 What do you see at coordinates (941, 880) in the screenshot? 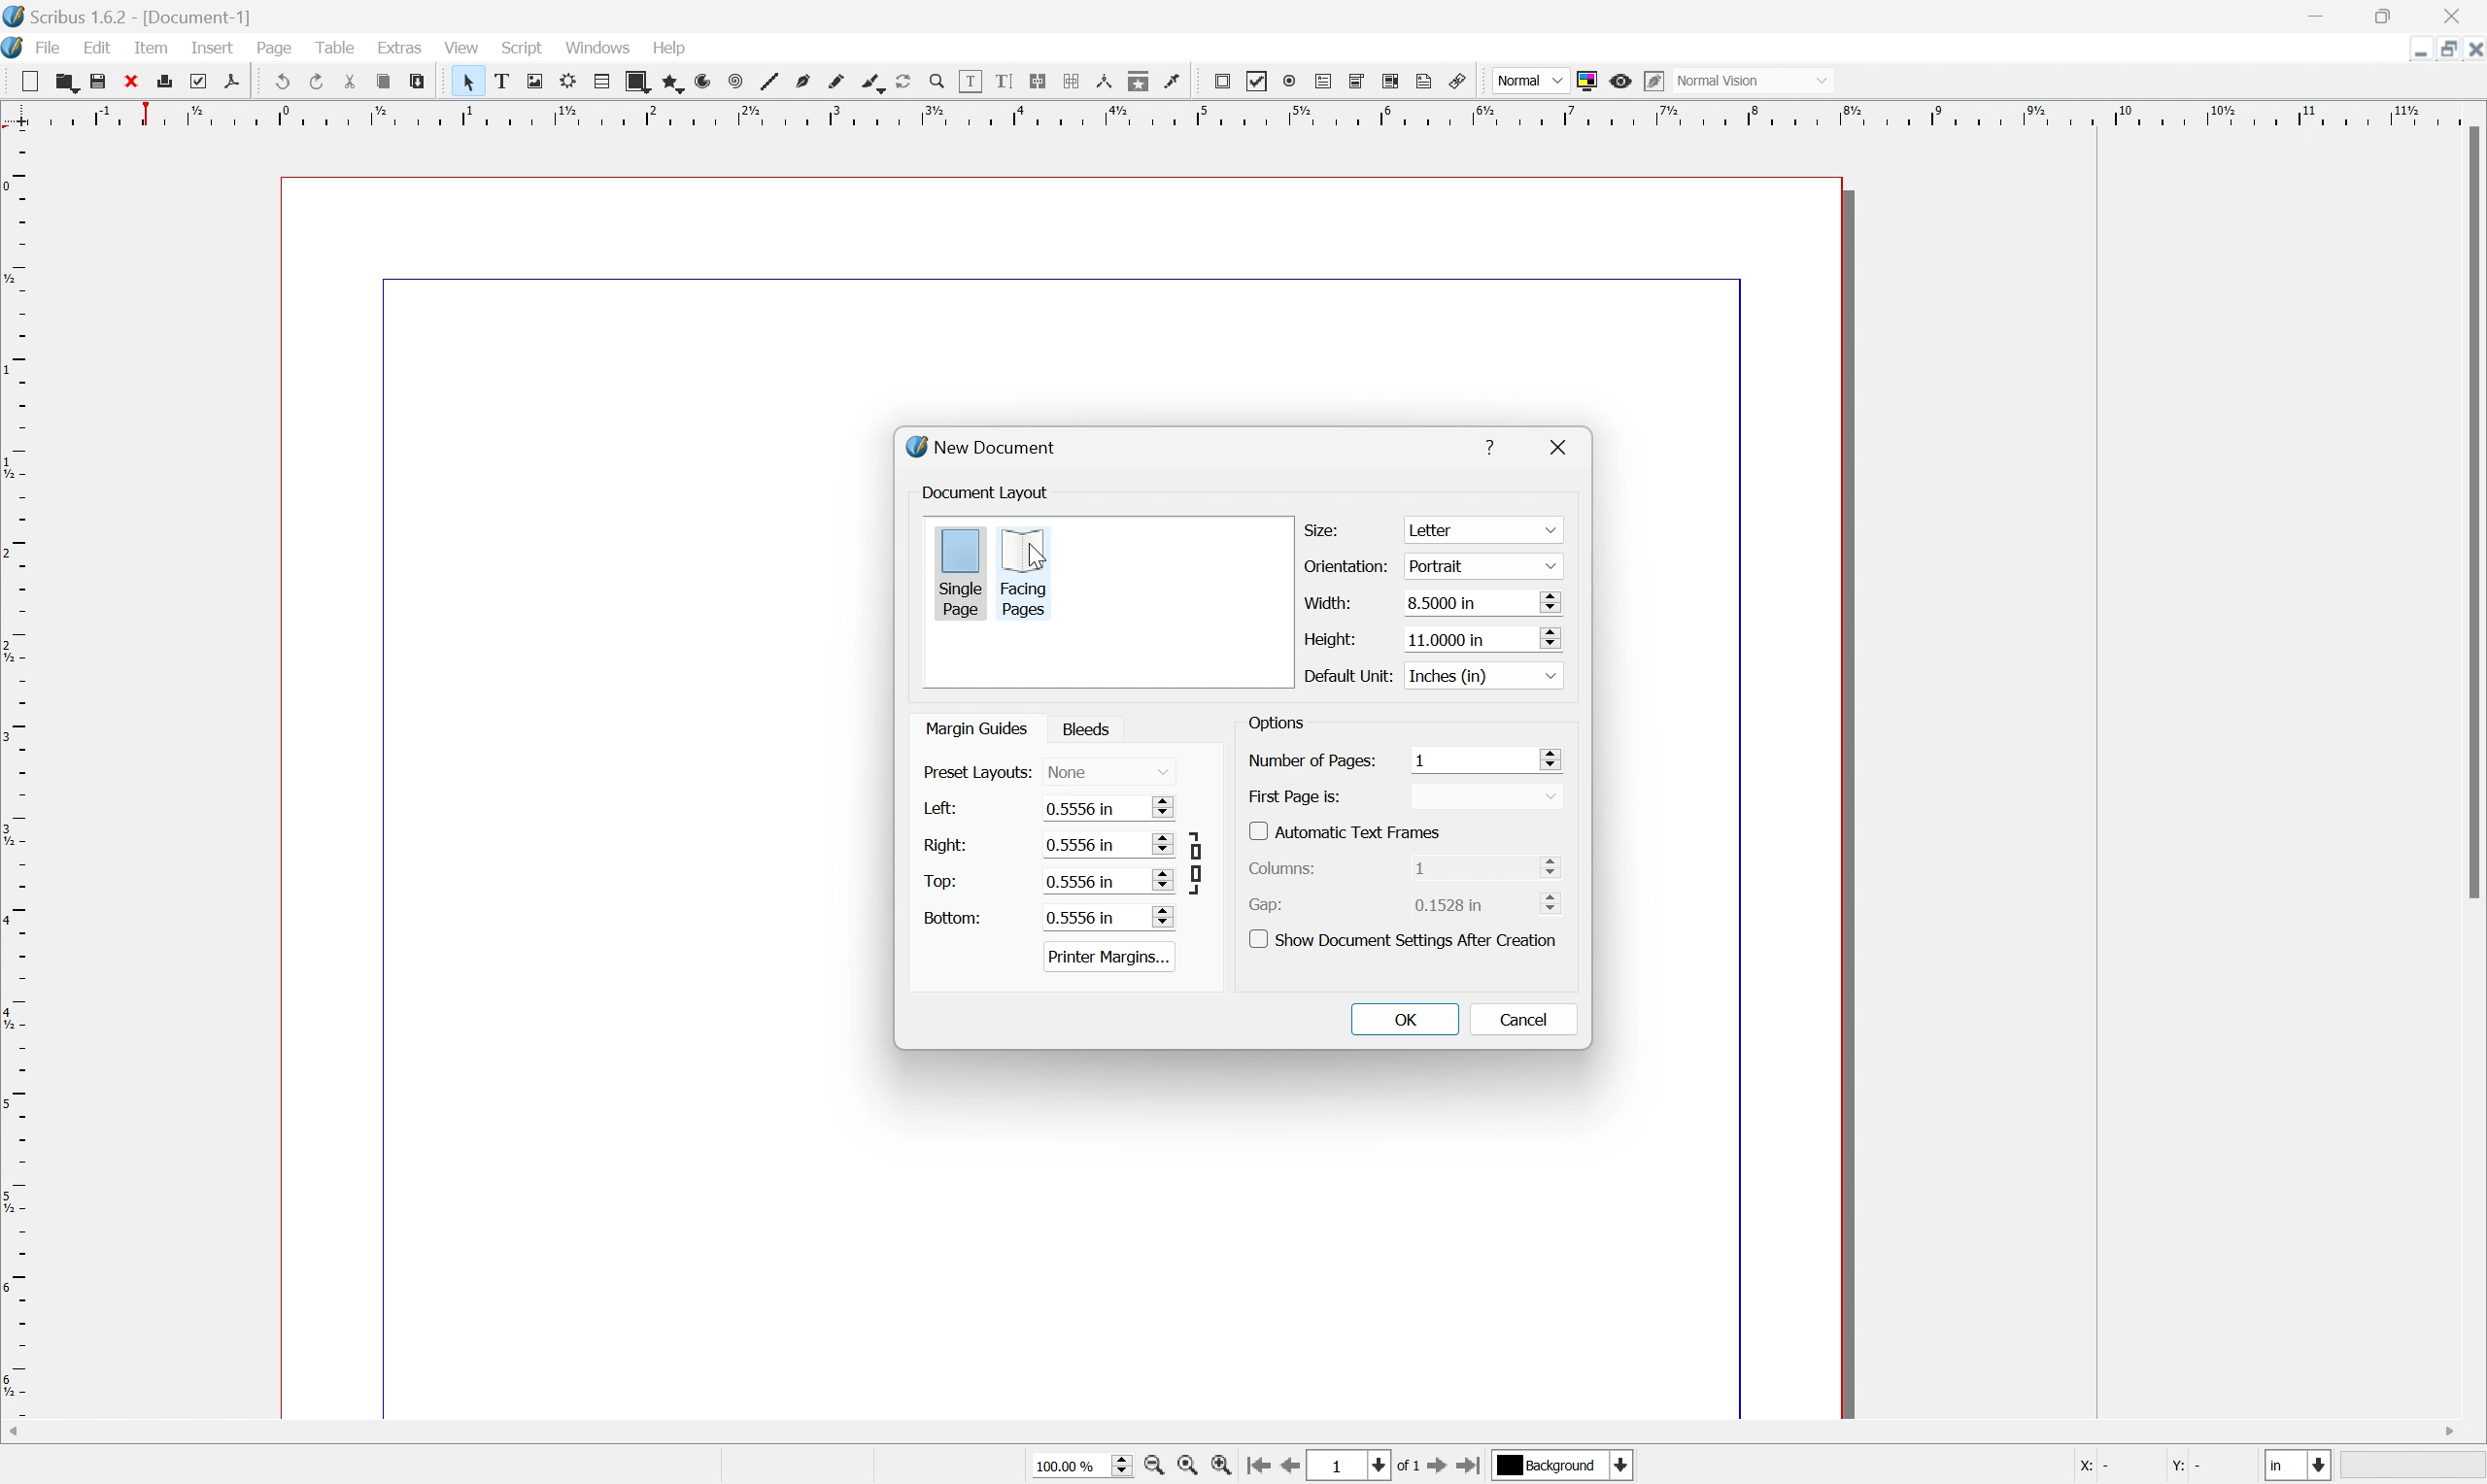
I see `top:` at bounding box center [941, 880].